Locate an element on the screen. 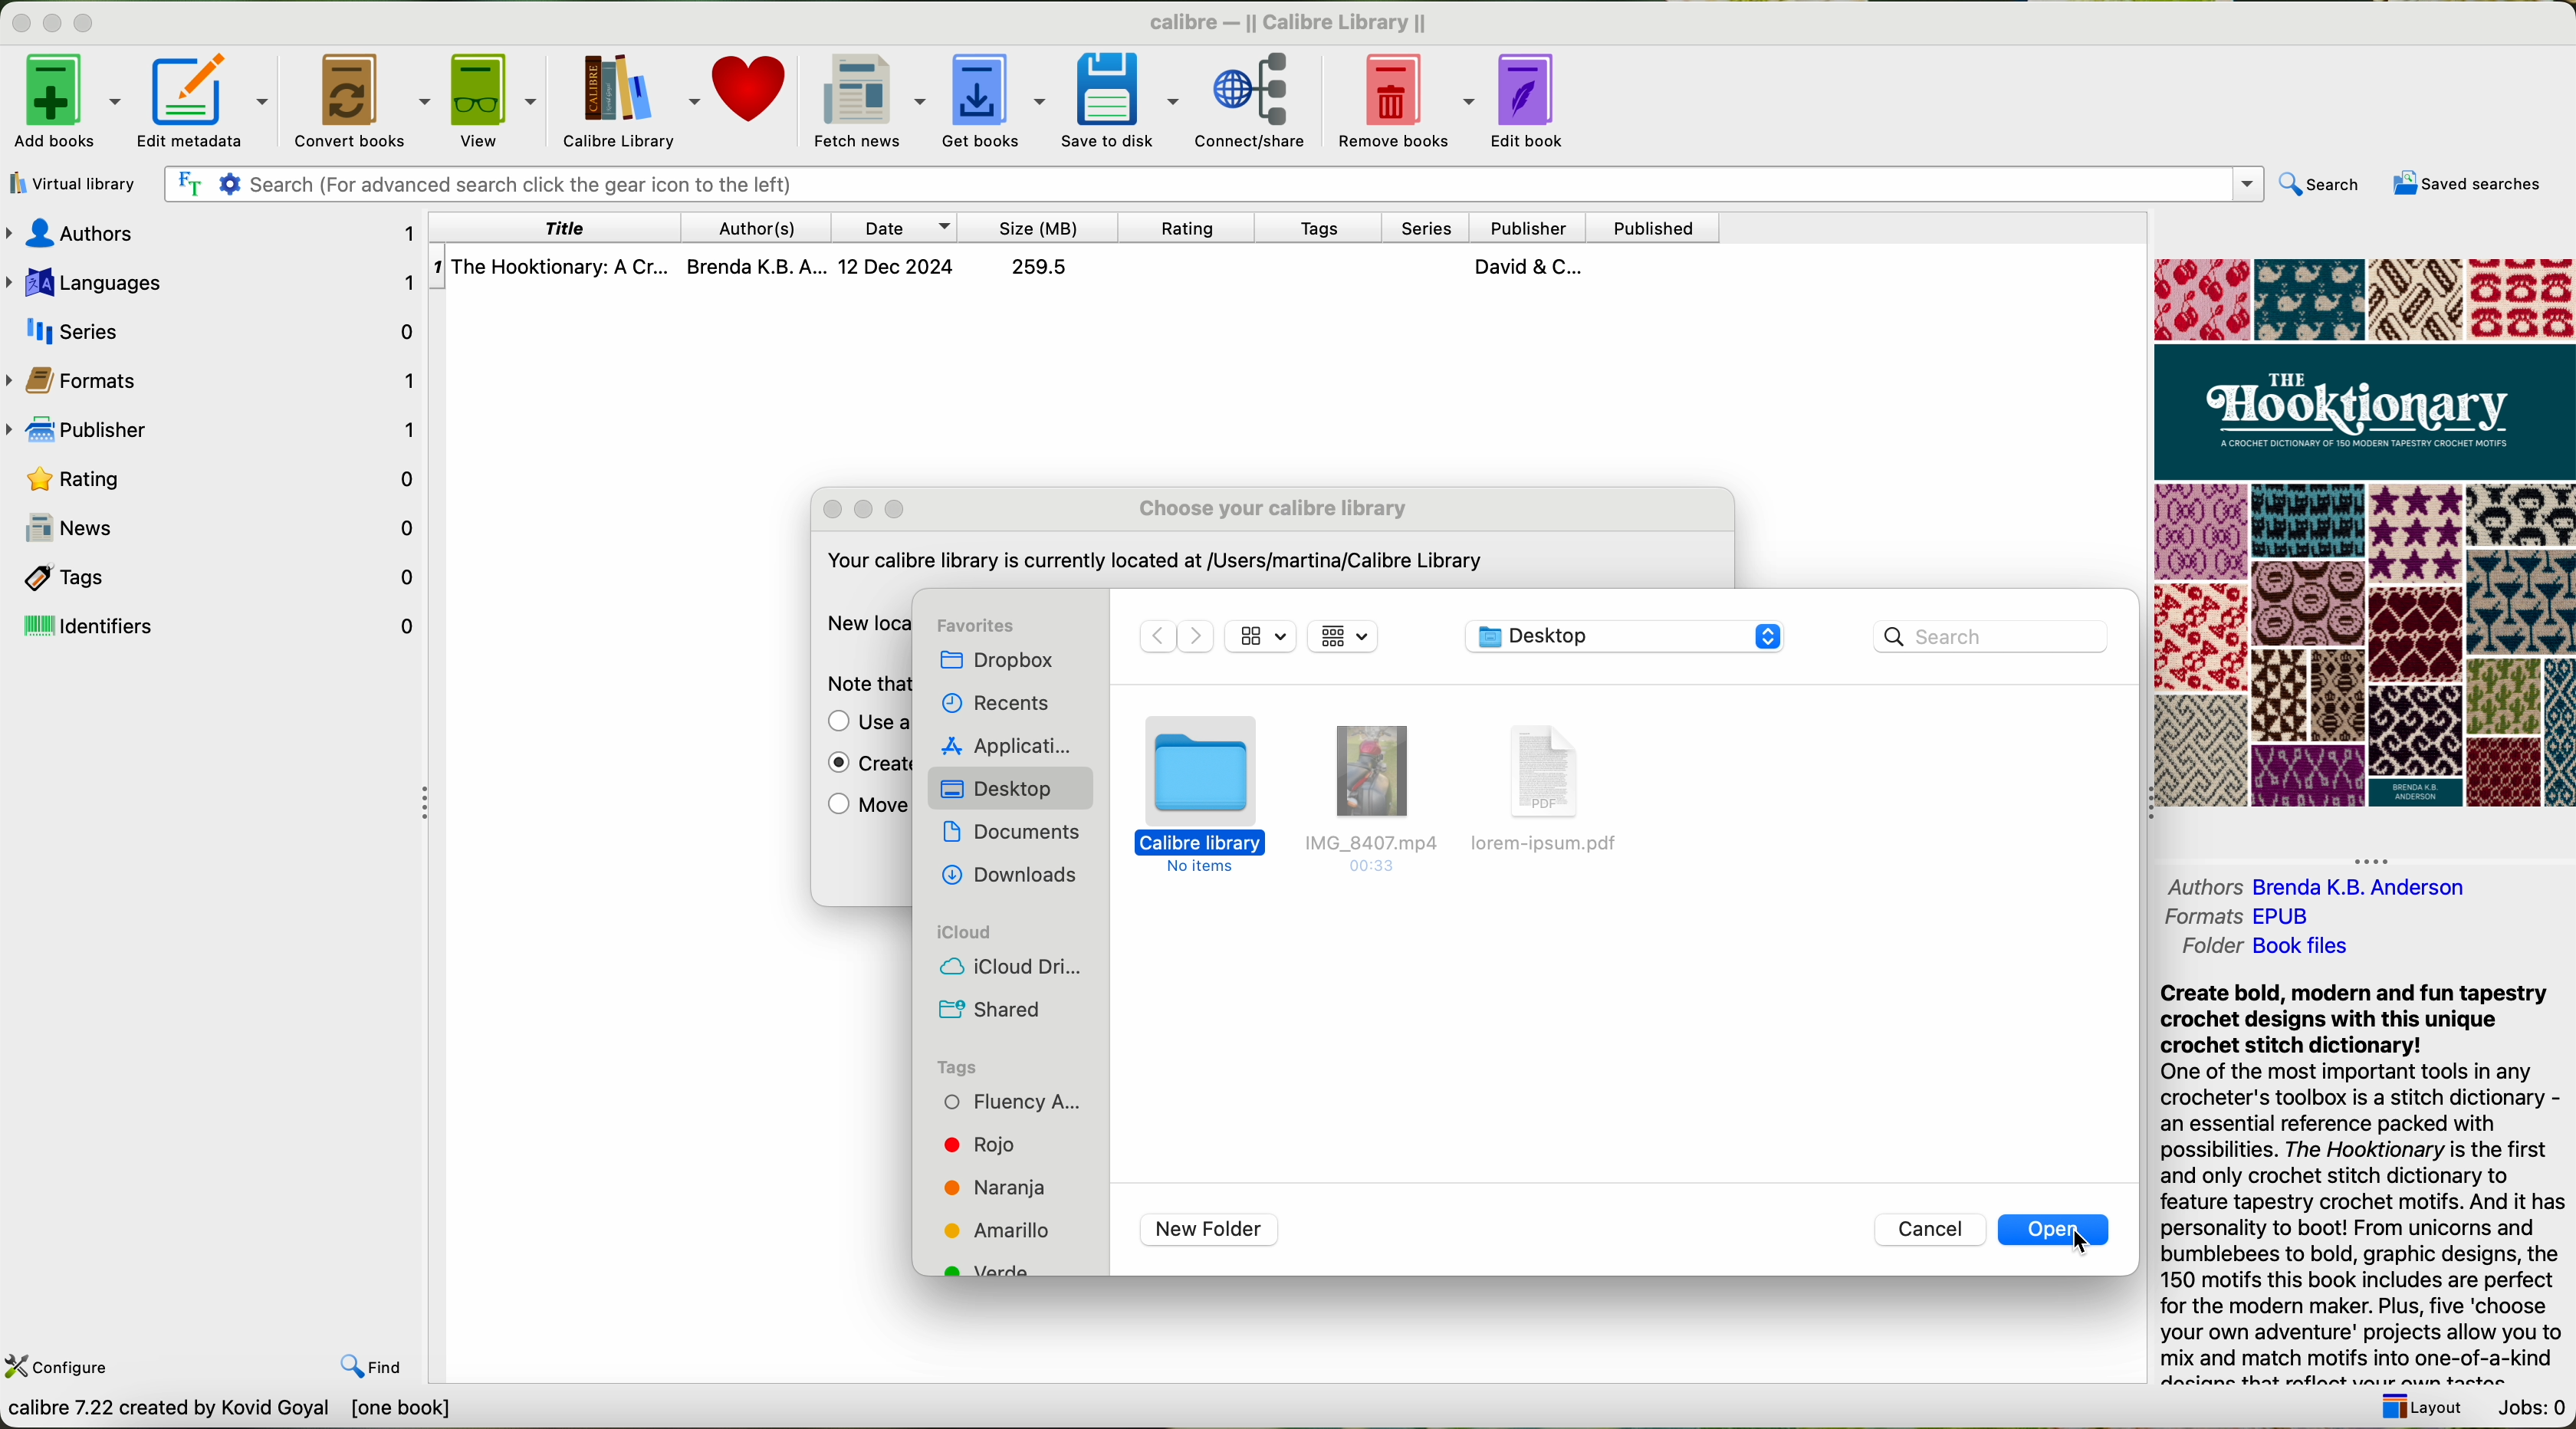  shared is located at coordinates (988, 1011).